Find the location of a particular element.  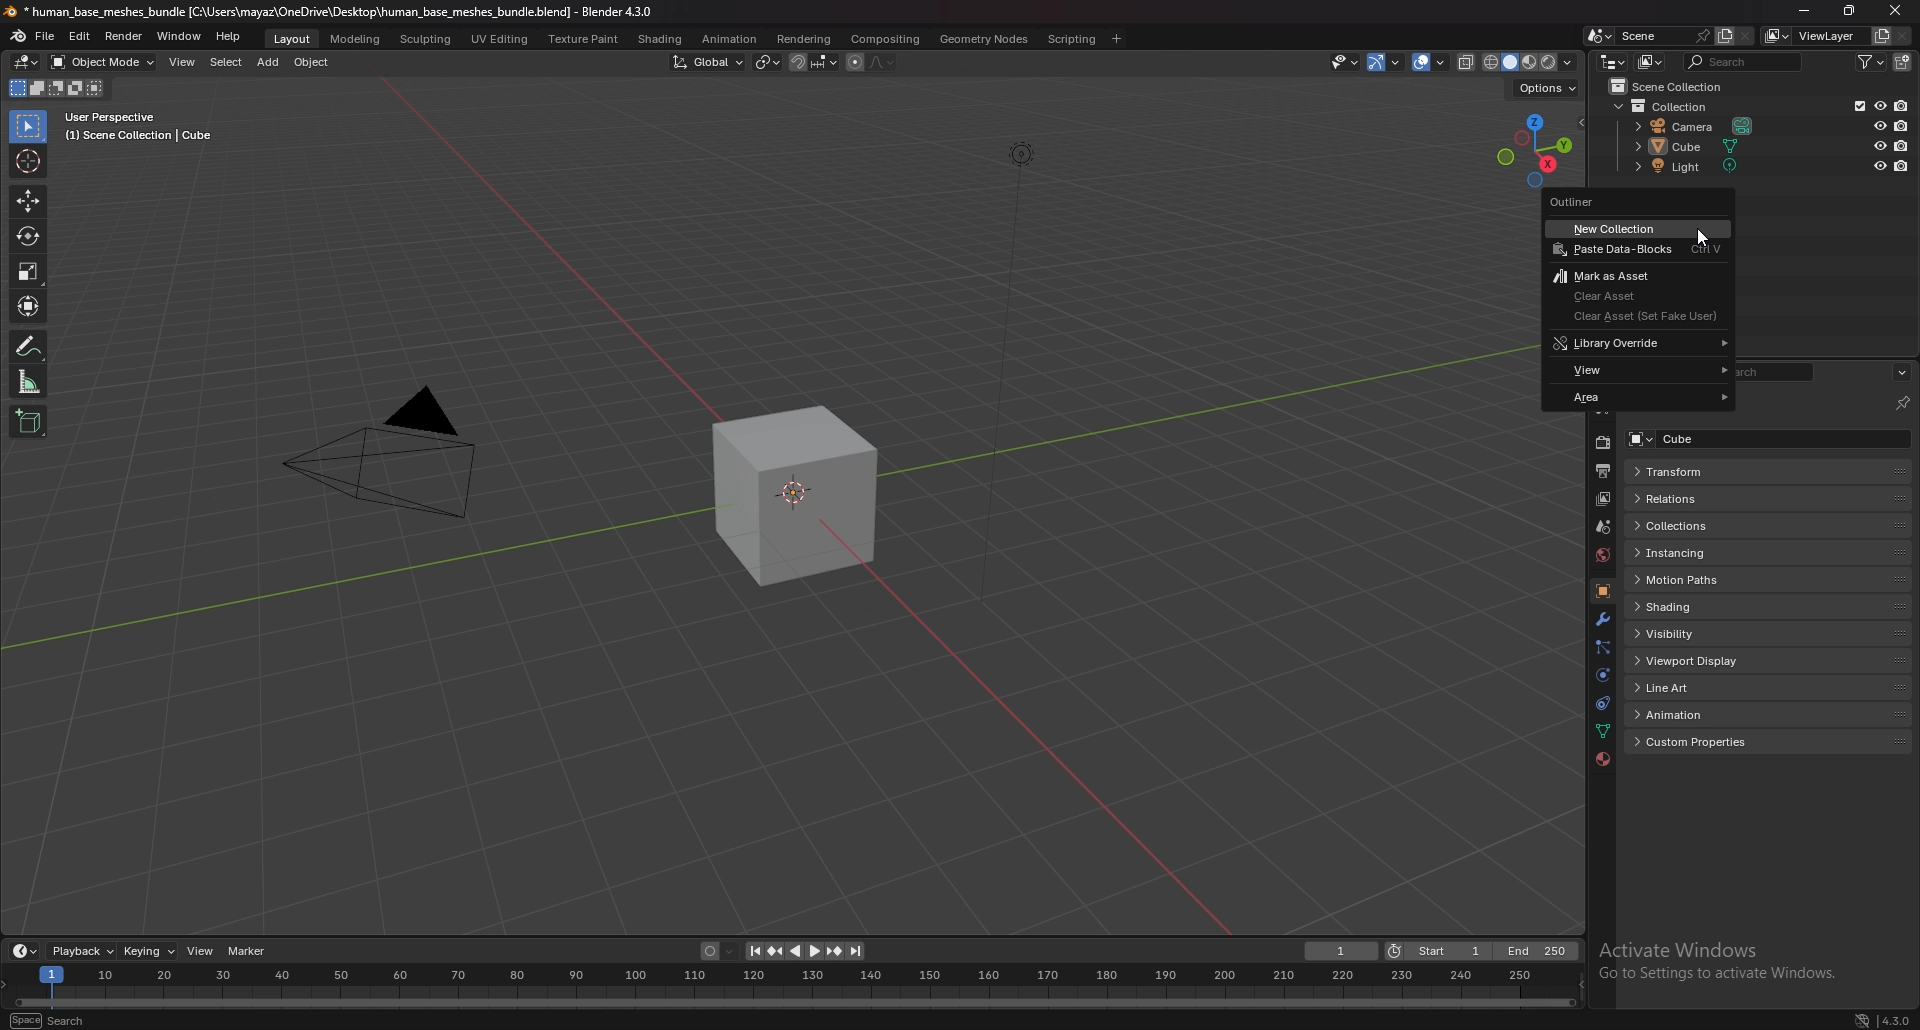

visibility is located at coordinates (1691, 634).